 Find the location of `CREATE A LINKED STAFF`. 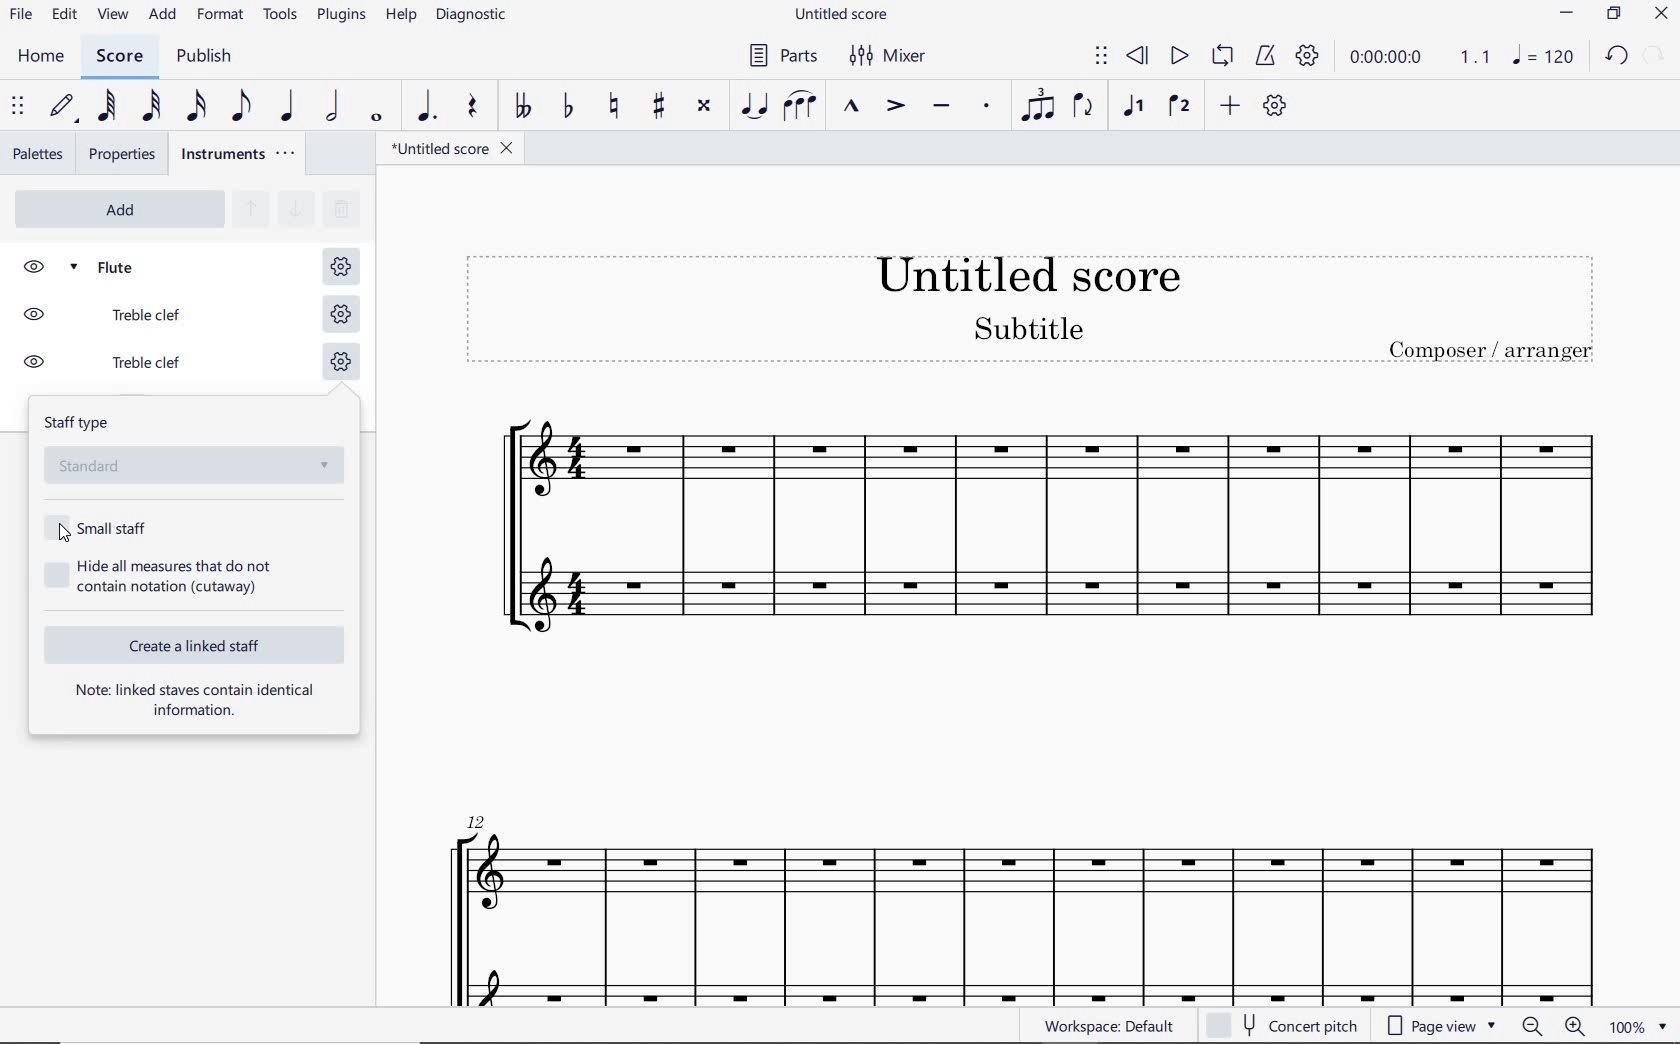

CREATE A LINKED STAFF is located at coordinates (198, 645).